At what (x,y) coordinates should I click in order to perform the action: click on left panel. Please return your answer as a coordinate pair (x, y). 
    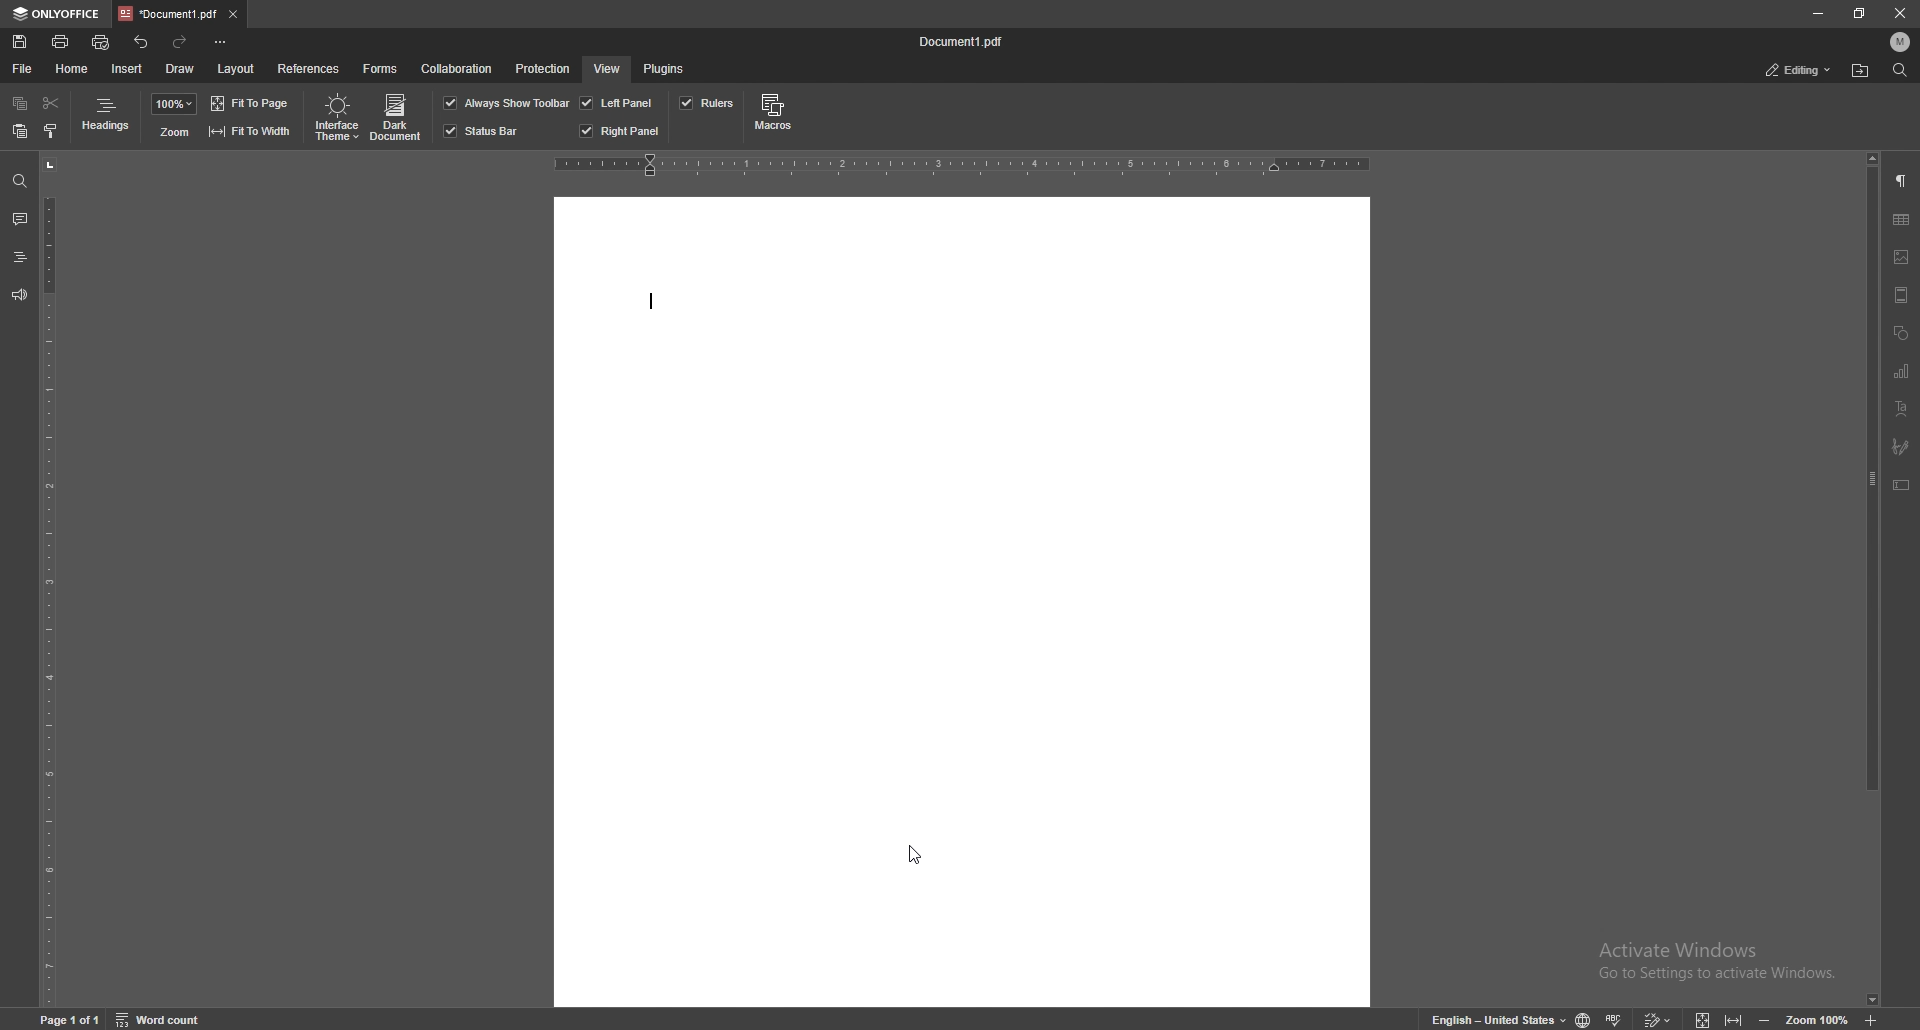
    Looking at the image, I should click on (617, 102).